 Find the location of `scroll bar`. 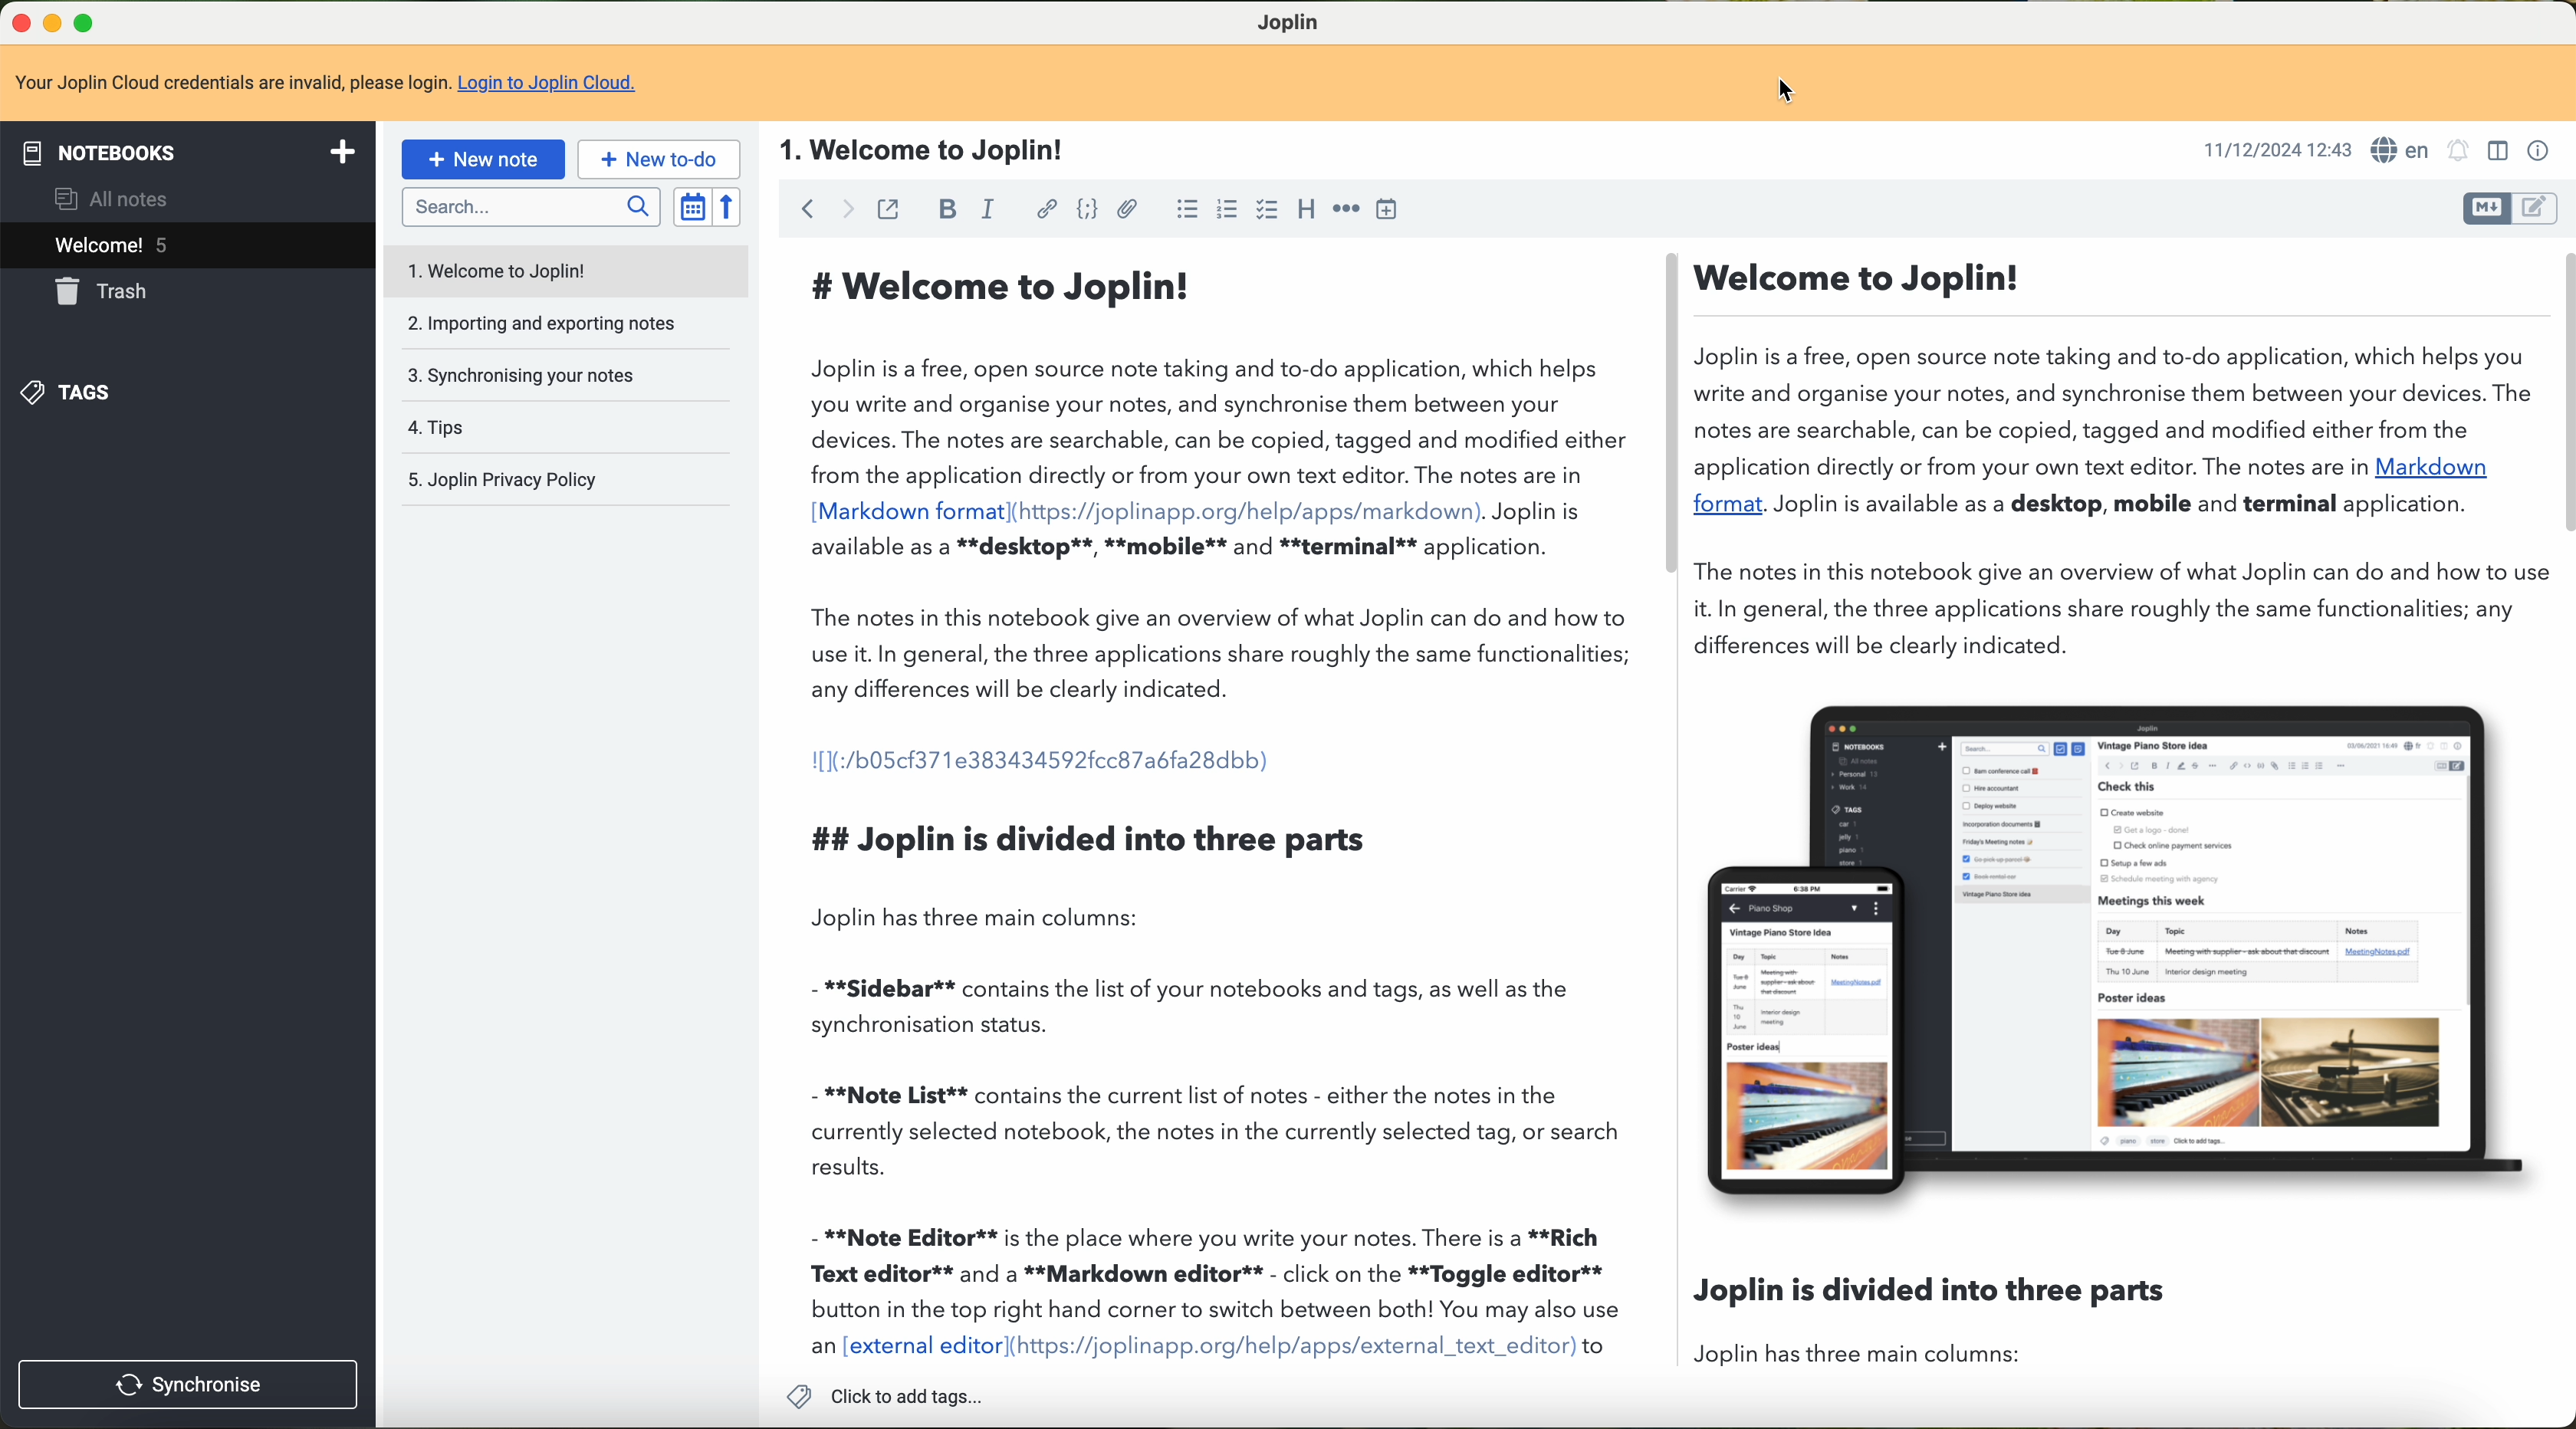

scroll bar is located at coordinates (2560, 393).